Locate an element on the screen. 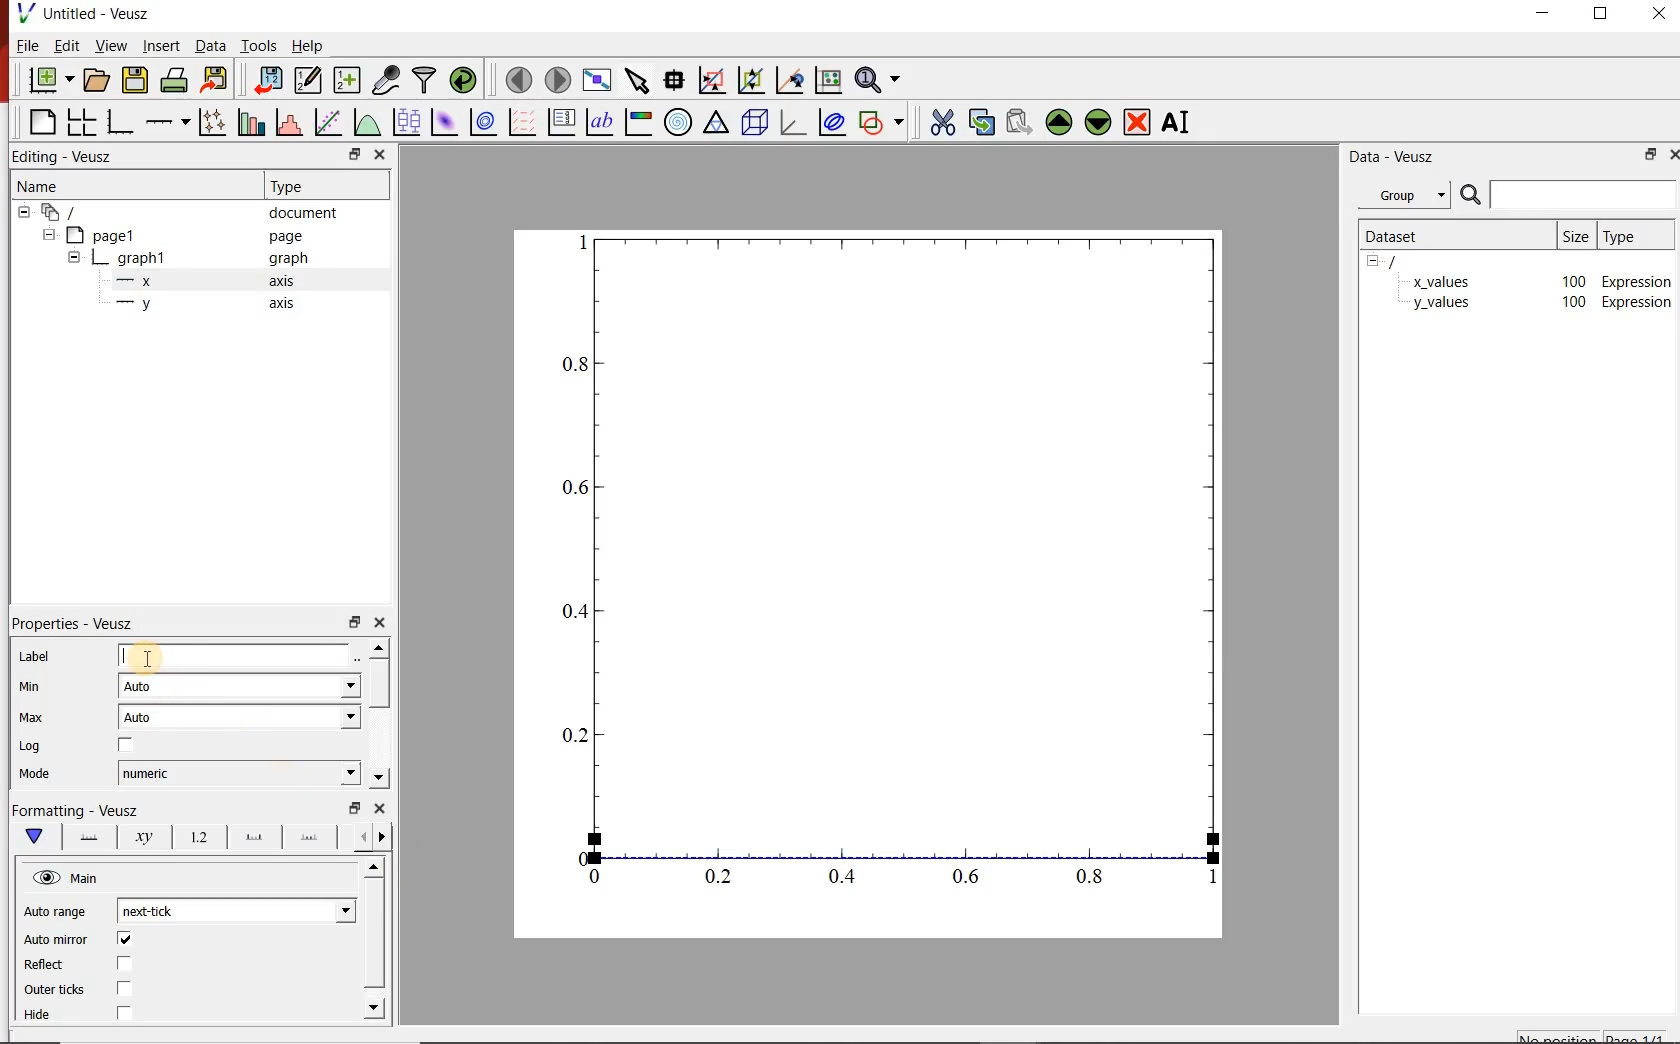 The height and width of the screenshot is (1044, 1680). image color bar is located at coordinates (639, 123).